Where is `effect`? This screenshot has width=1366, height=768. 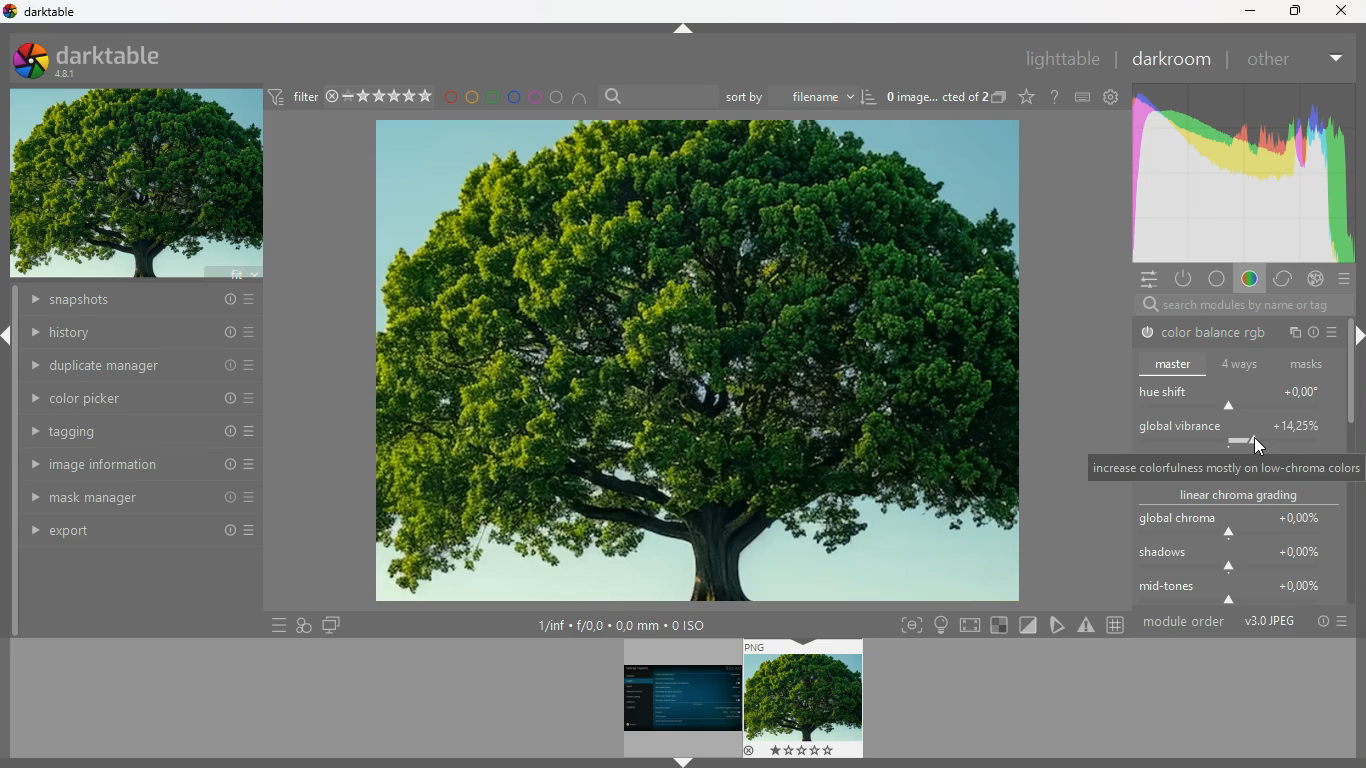
effect is located at coordinates (1315, 279).